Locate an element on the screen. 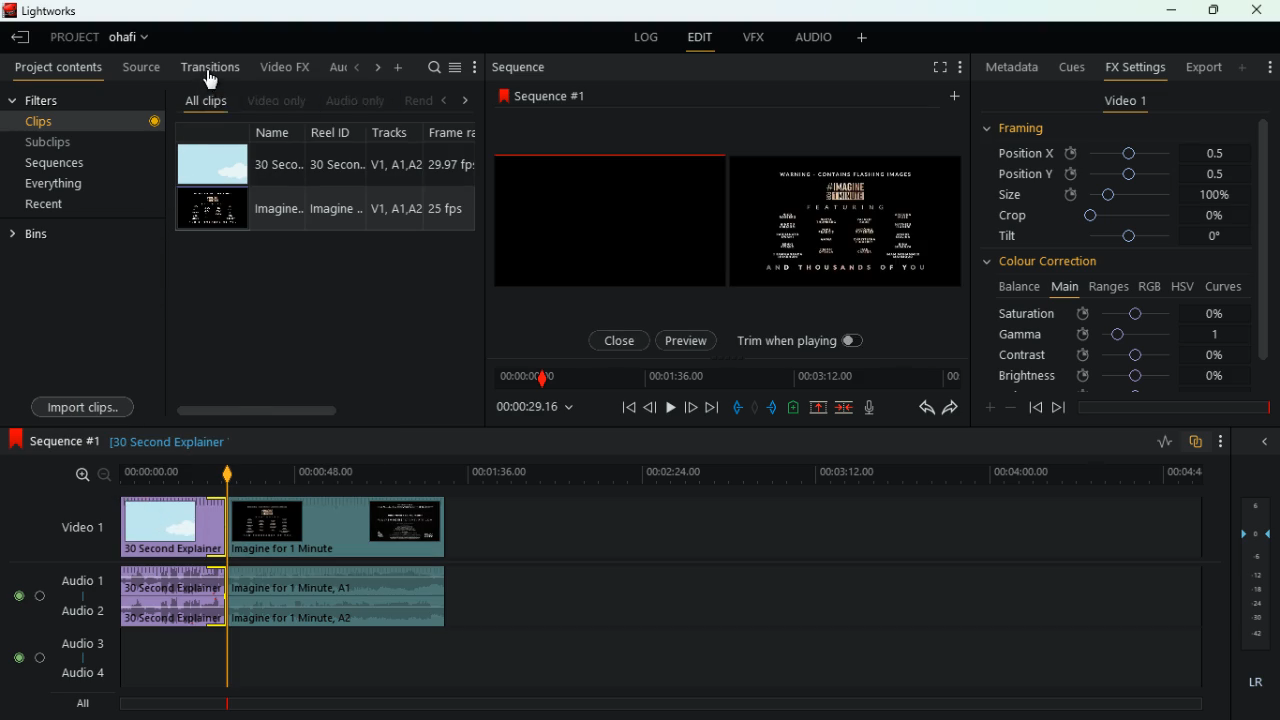 The height and width of the screenshot is (720, 1280). back is located at coordinates (23, 39).